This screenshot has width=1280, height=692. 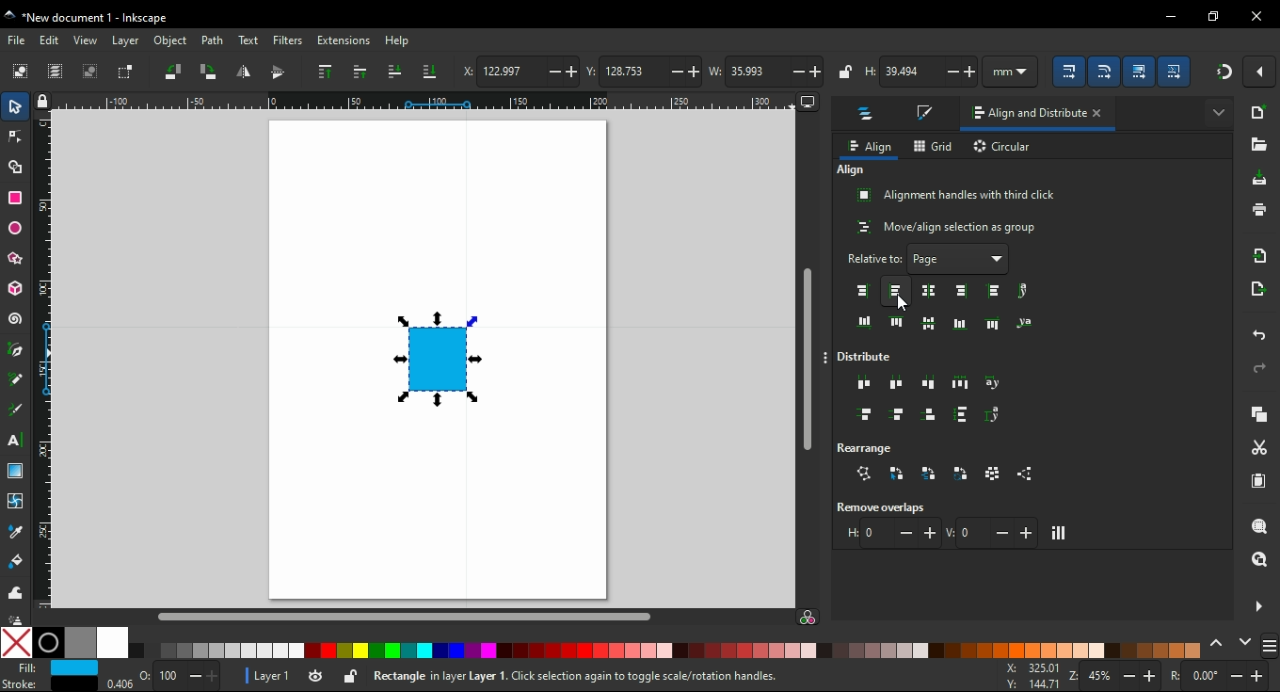 I want to click on center on vertical axis, so click(x=927, y=291).